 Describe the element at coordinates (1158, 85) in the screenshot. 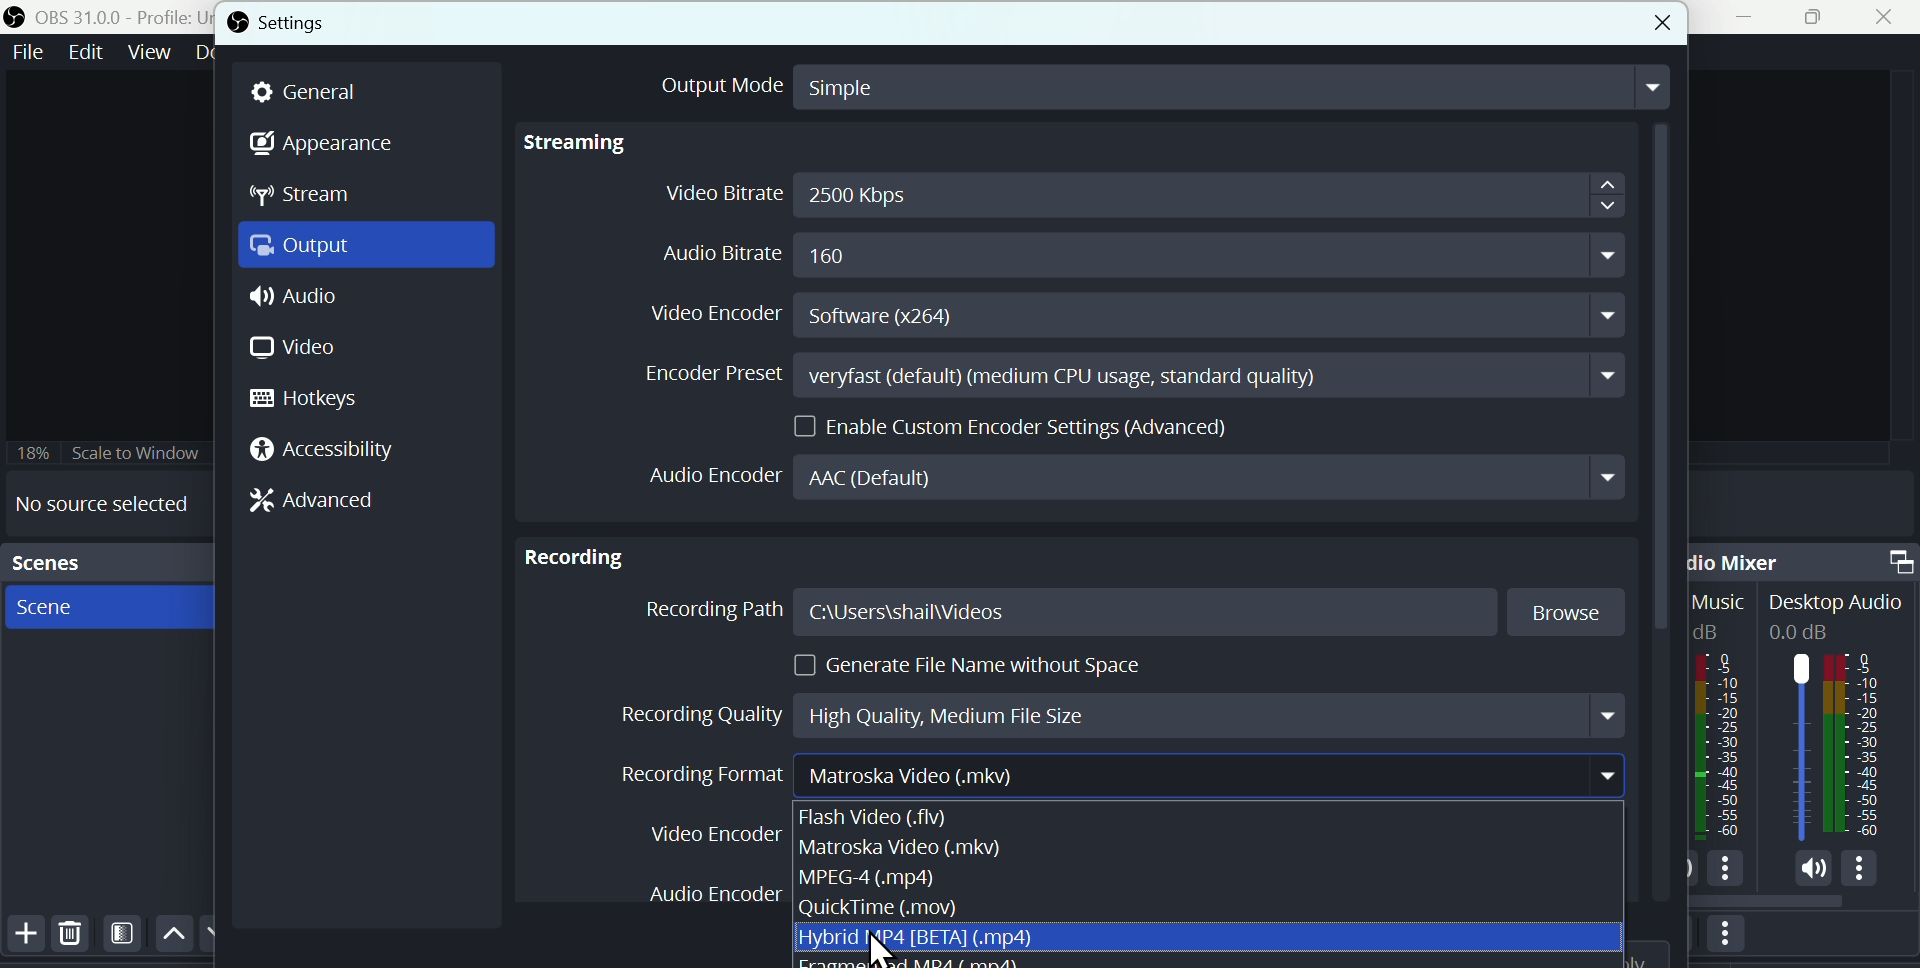

I see `output mode` at that location.